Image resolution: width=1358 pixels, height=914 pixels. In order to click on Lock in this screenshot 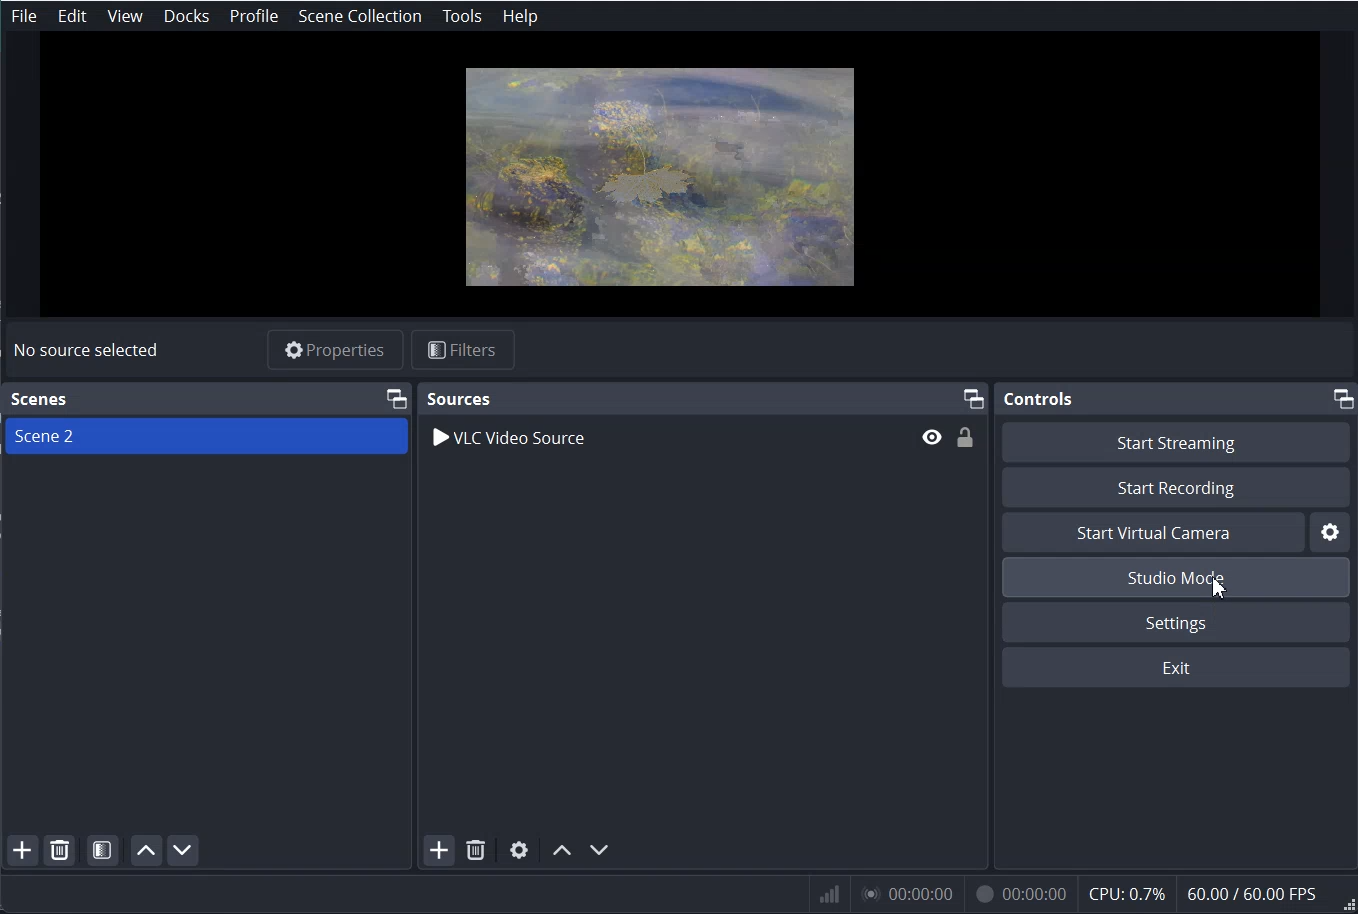, I will do `click(965, 437)`.